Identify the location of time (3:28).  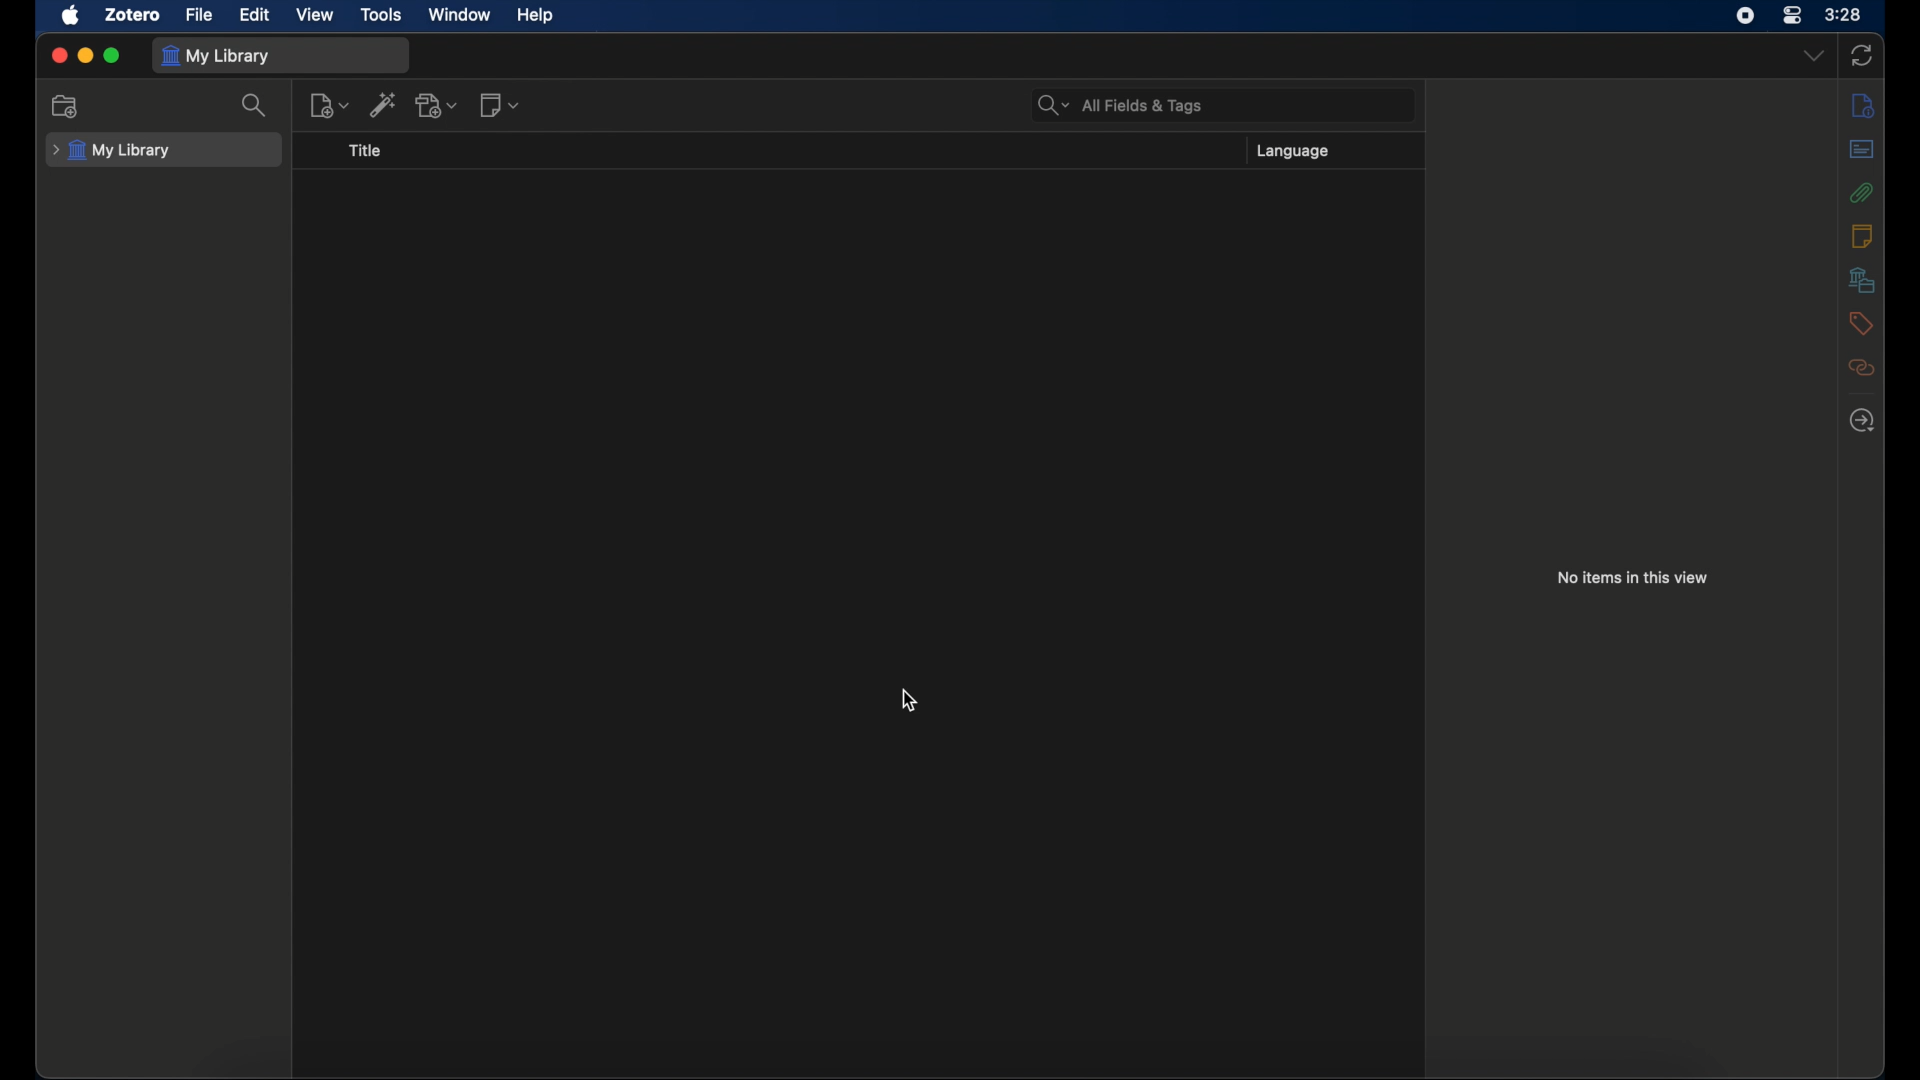
(1843, 13).